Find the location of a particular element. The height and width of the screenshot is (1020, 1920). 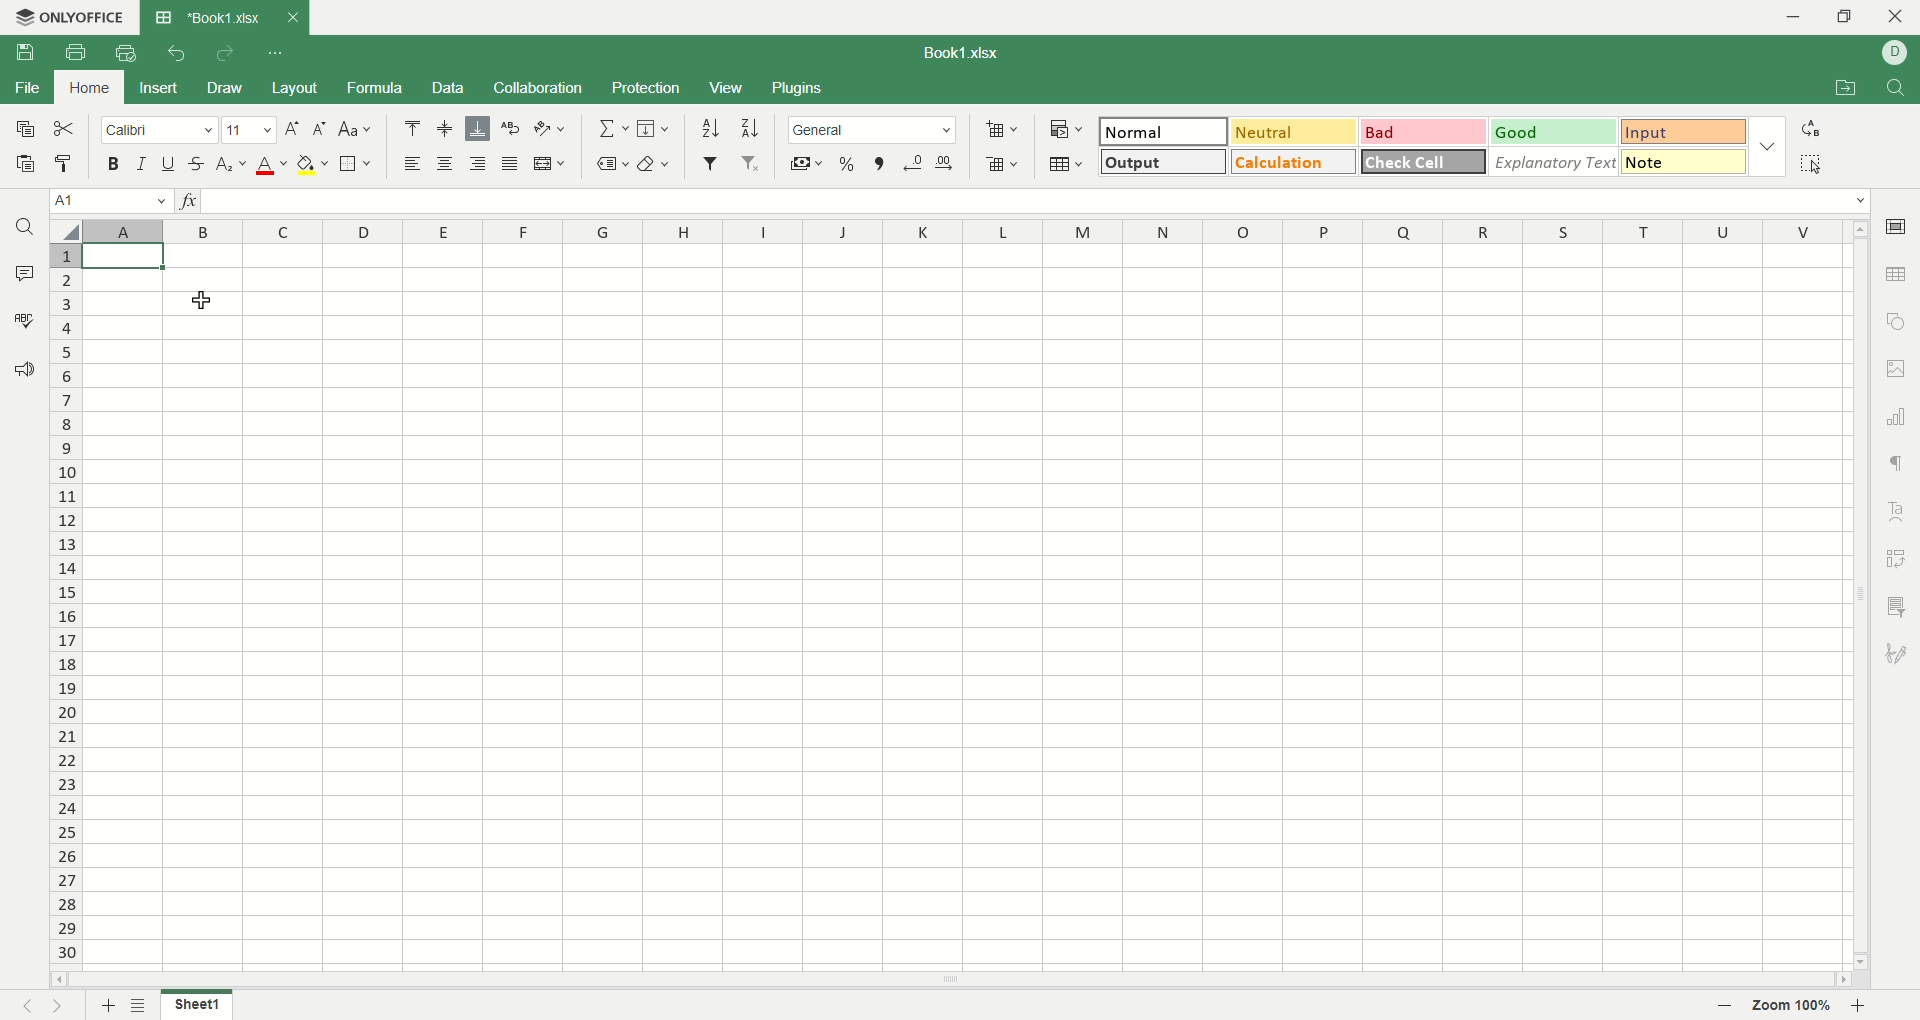

open file location is located at coordinates (1849, 89).